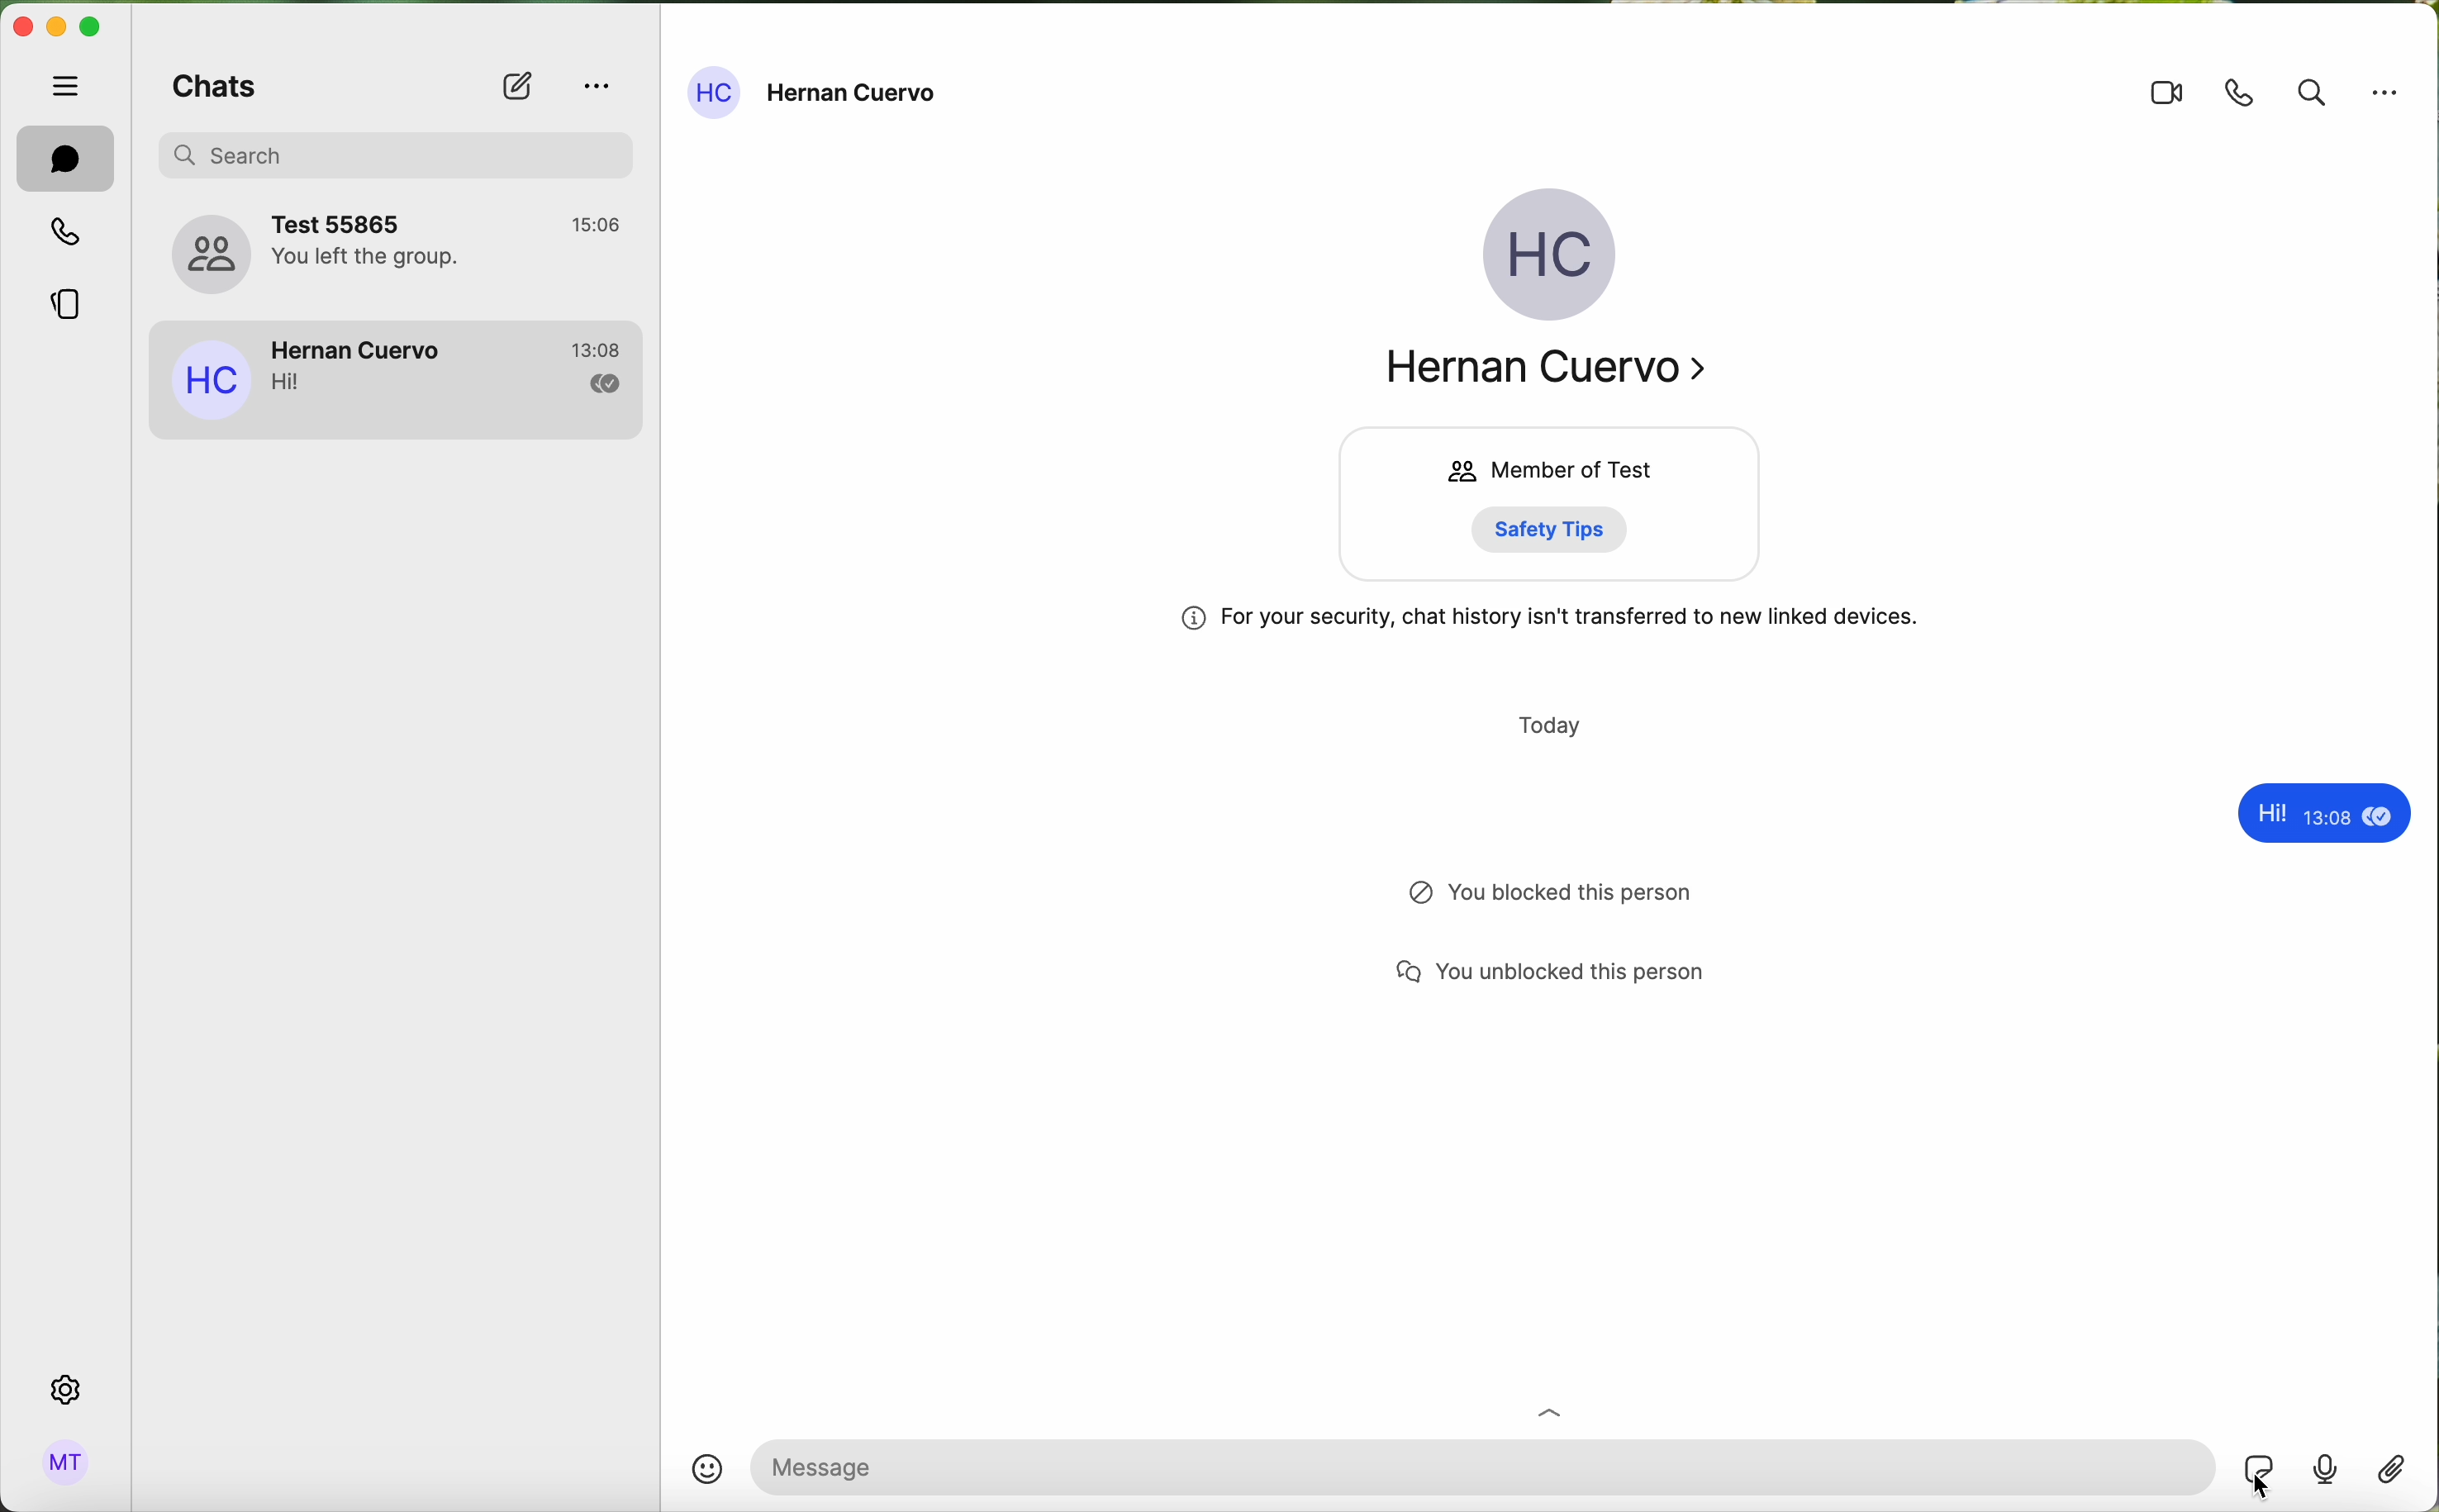 Image resolution: width=2439 pixels, height=1512 pixels. Describe the element at coordinates (1547, 258) in the screenshot. I see `Hc` at that location.